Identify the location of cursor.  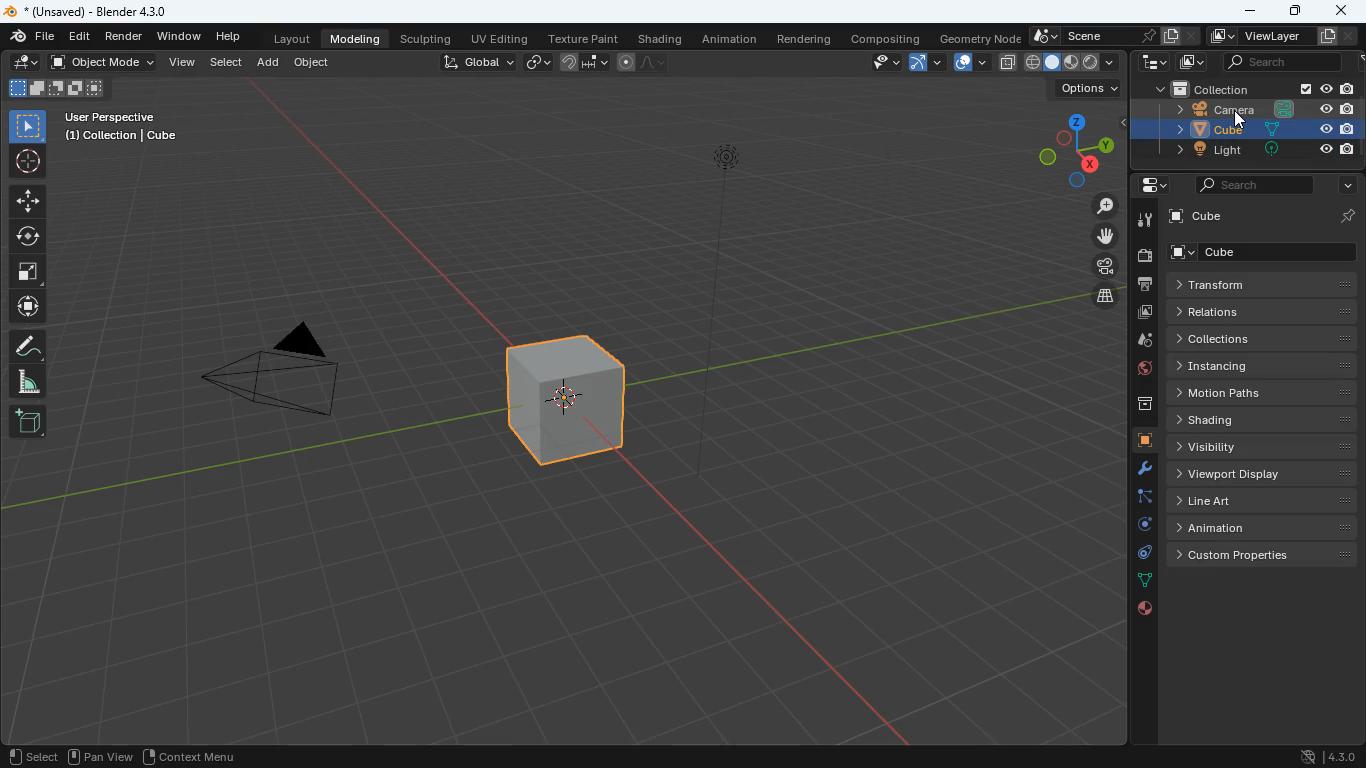
(1238, 122).